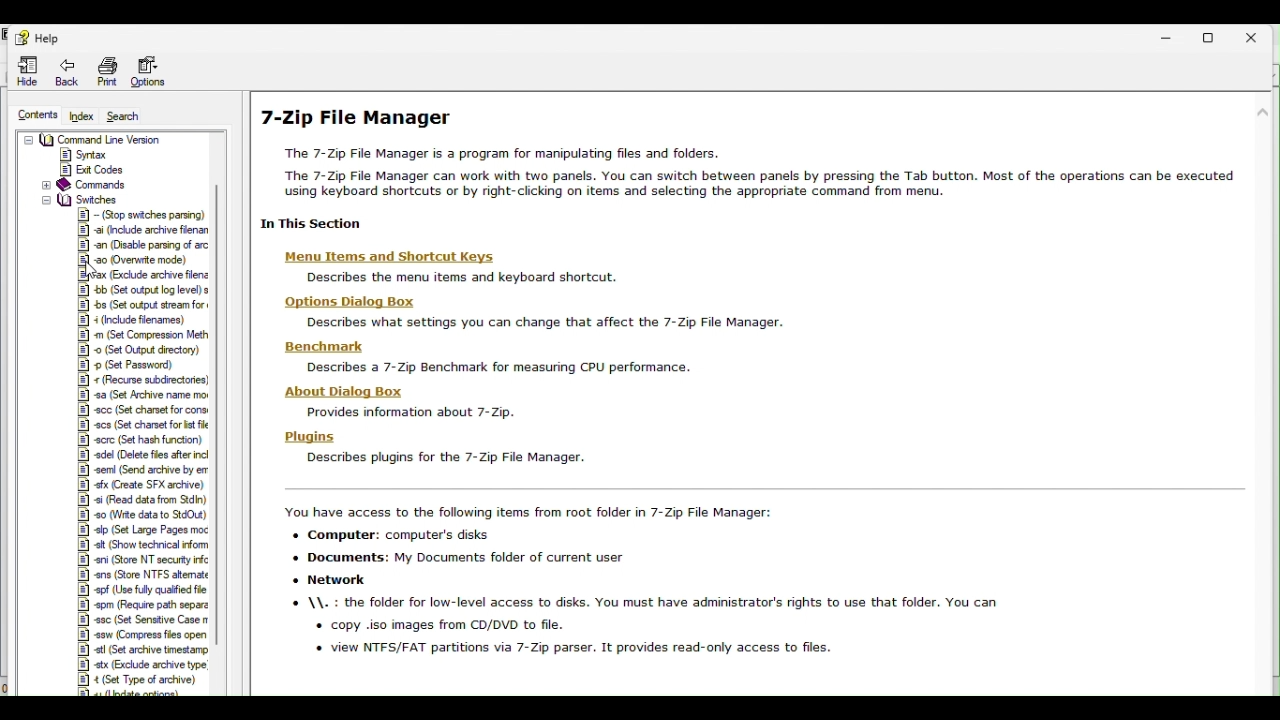  I want to click on 7 zip file manager help page, so click(747, 147).